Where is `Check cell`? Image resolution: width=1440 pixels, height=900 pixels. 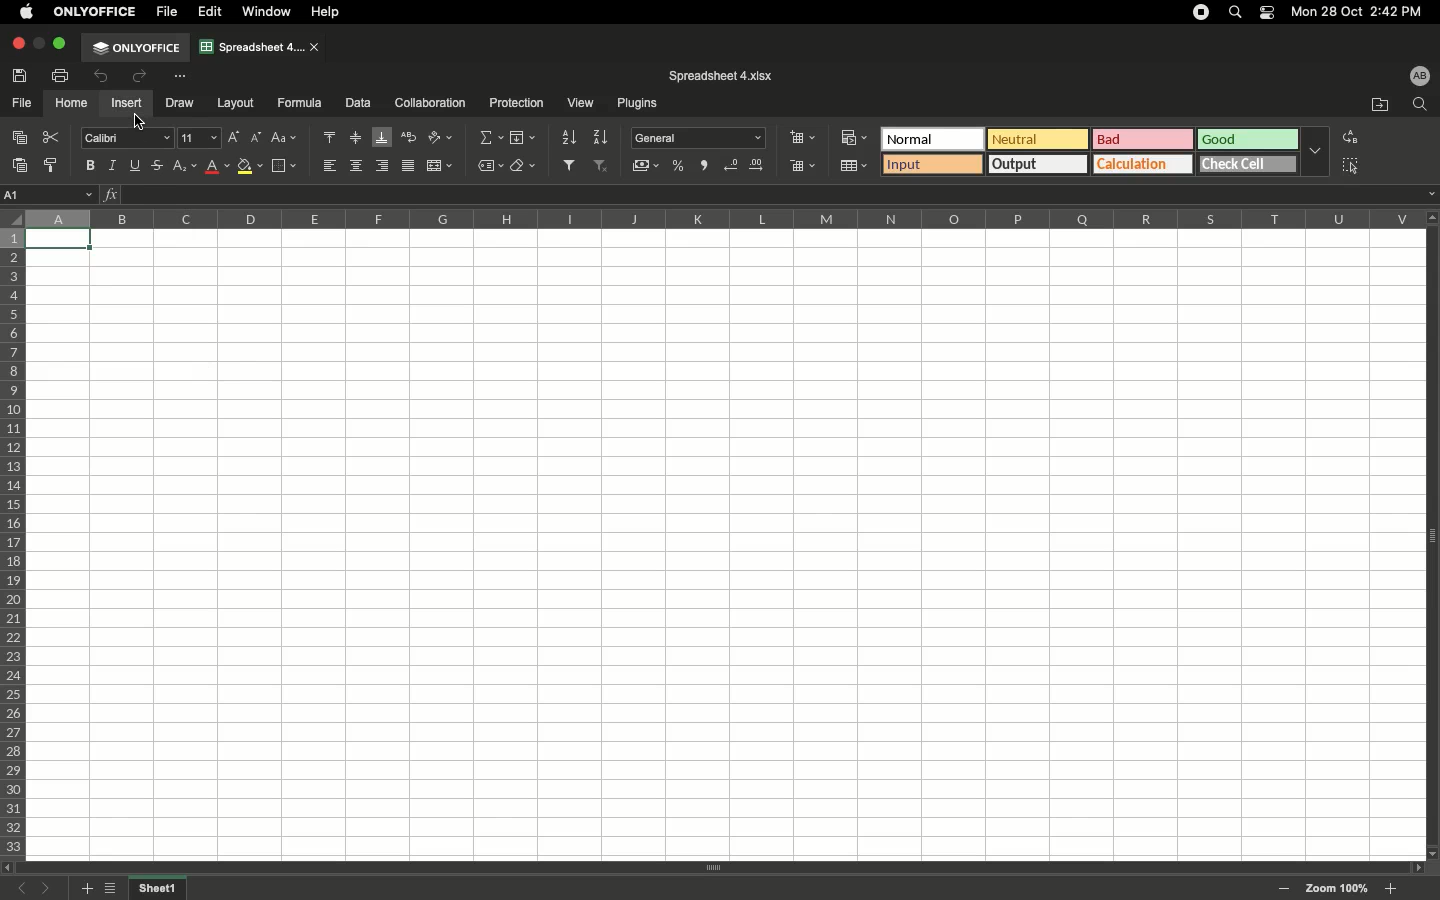 Check cell is located at coordinates (1250, 163).